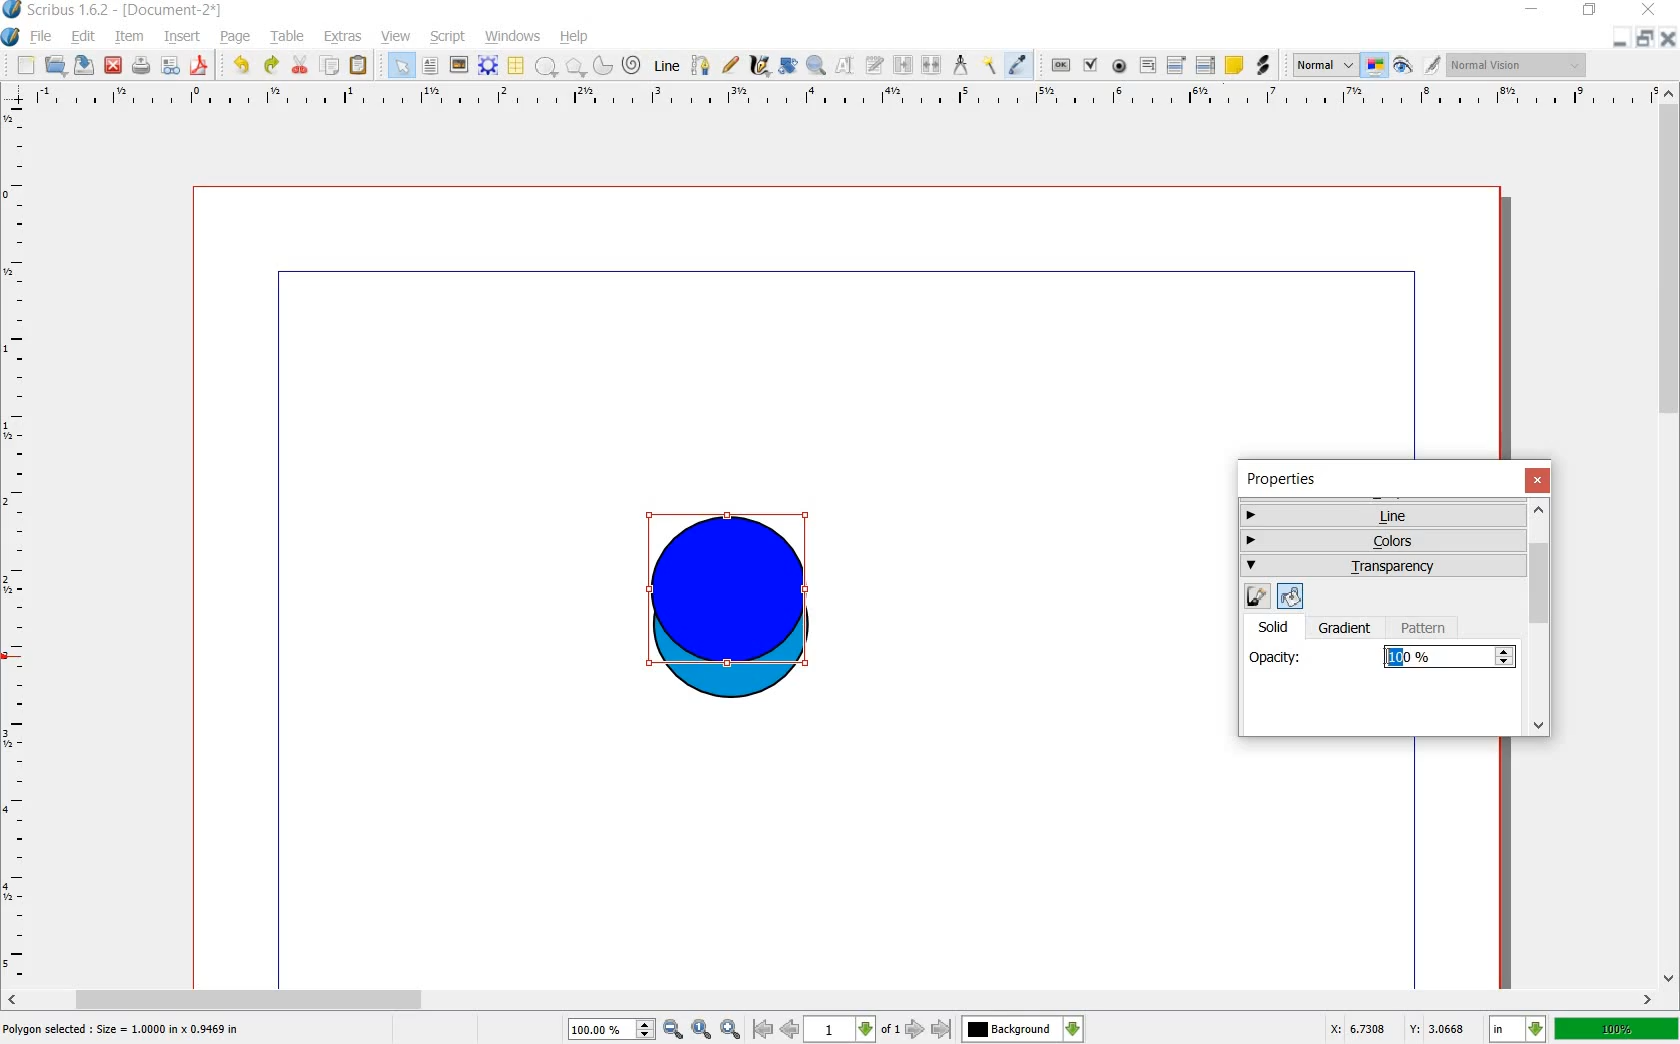 Image resolution: width=1680 pixels, height=1044 pixels. I want to click on in, so click(1516, 1029).